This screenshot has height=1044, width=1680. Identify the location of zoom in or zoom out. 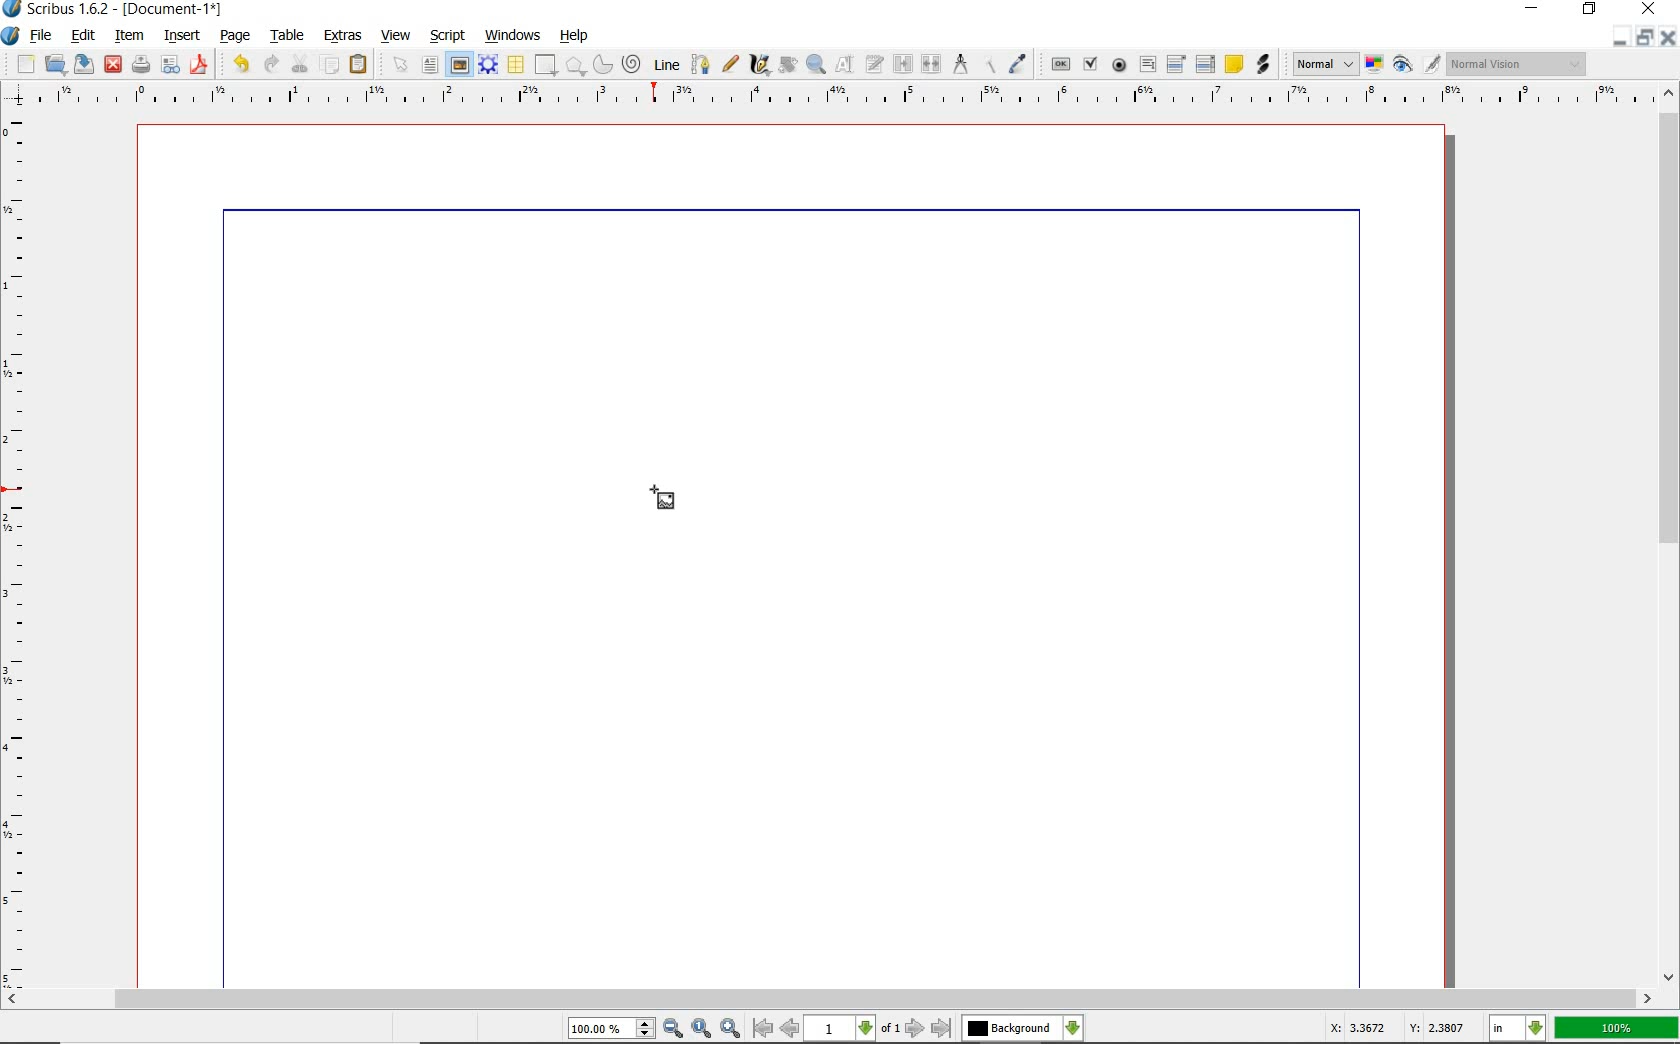
(816, 64).